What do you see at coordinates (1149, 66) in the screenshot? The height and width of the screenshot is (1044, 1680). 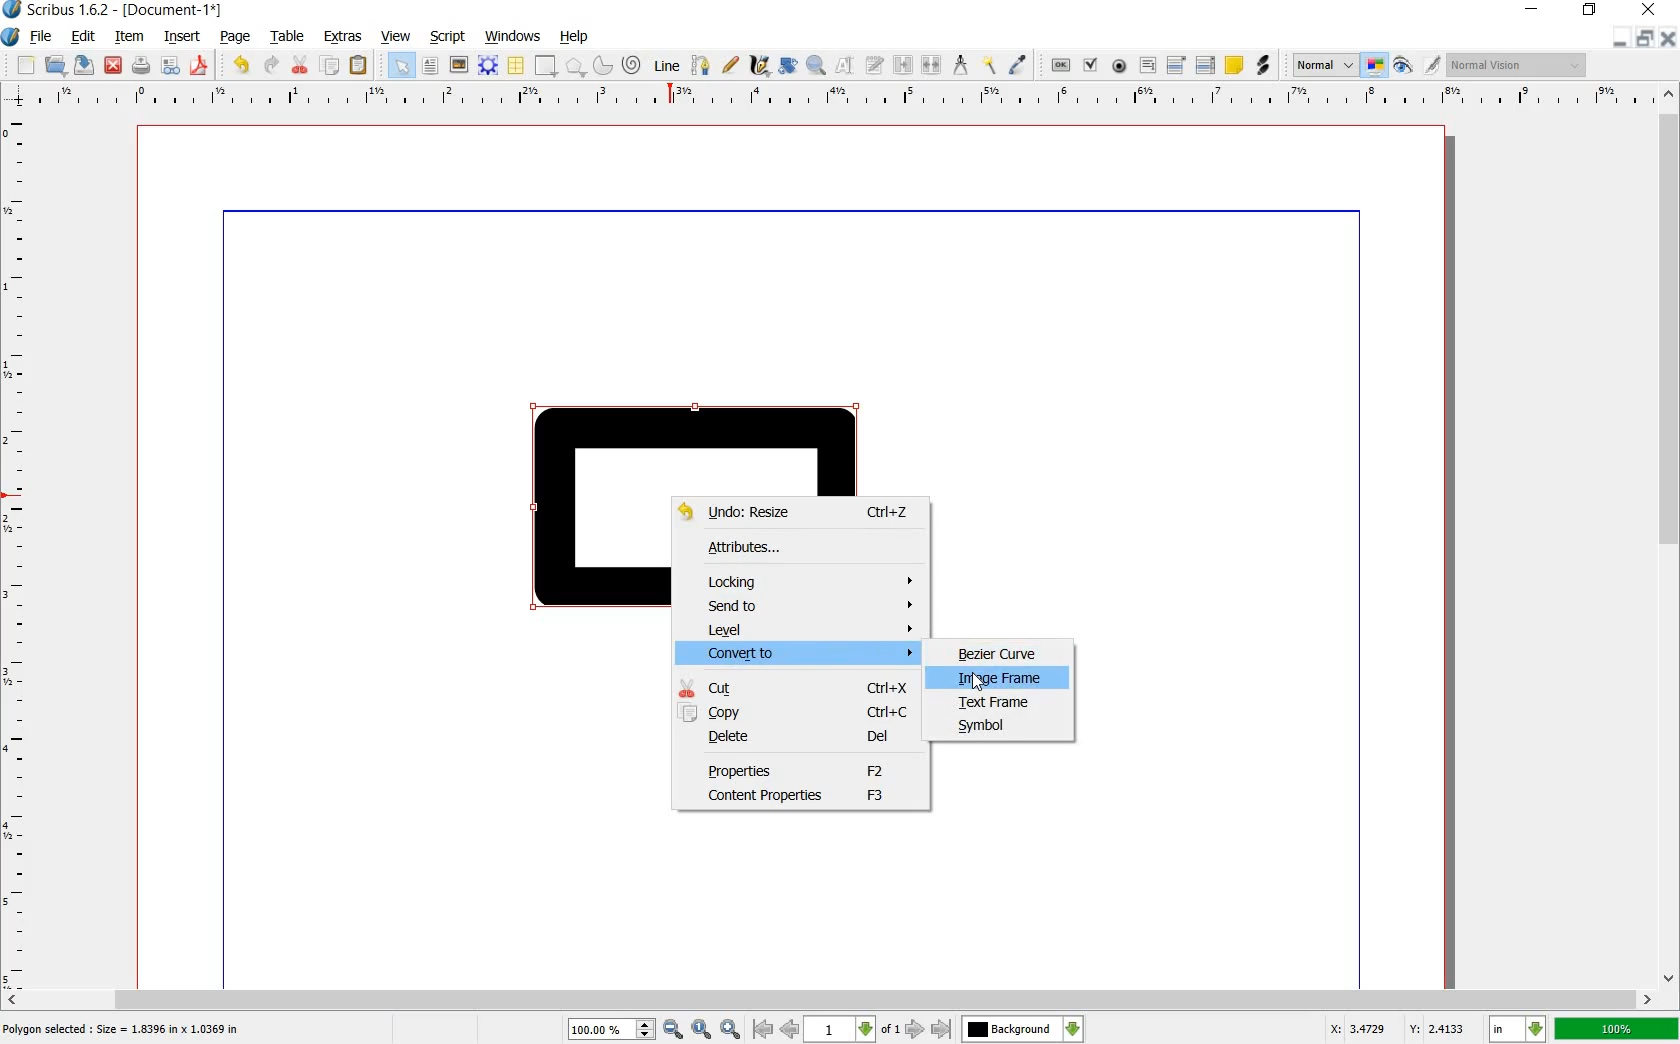 I see `pdf text field` at bounding box center [1149, 66].